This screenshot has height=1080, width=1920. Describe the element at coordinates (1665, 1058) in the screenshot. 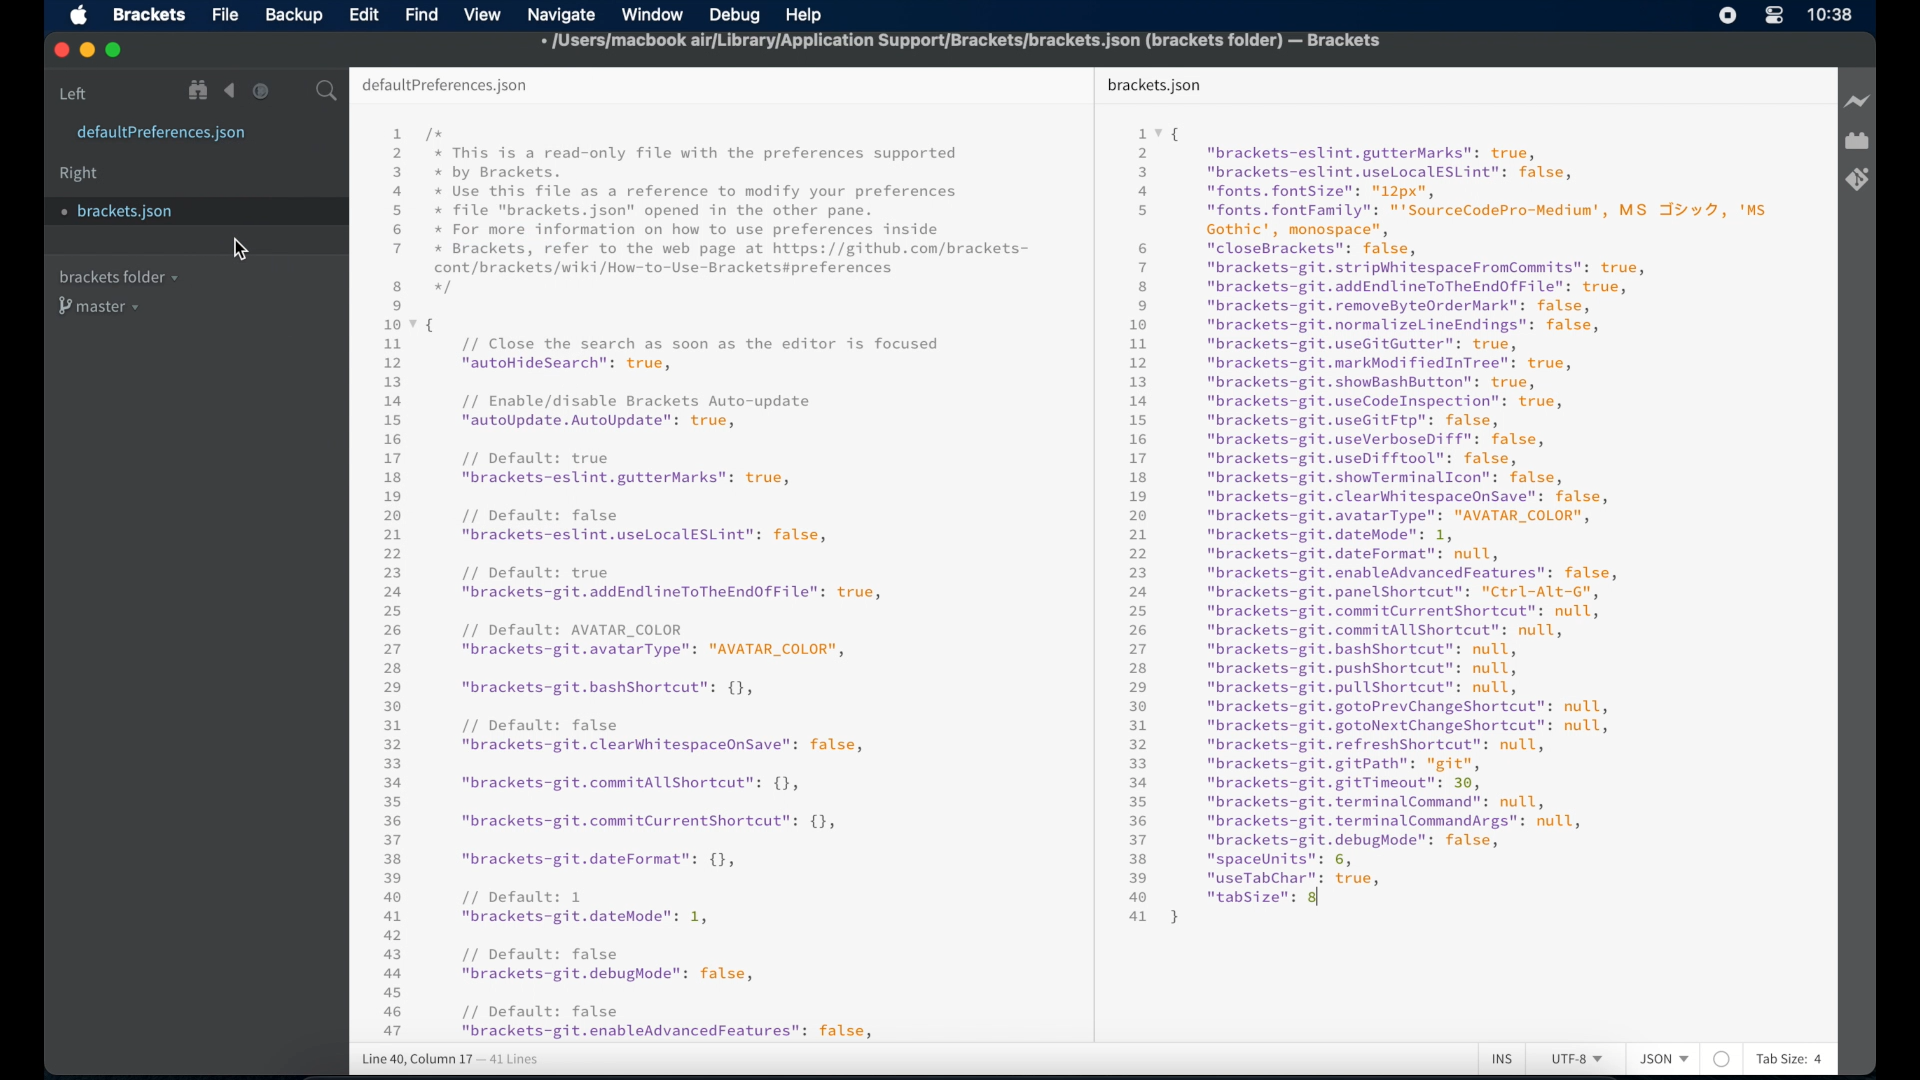

I see `json` at that location.